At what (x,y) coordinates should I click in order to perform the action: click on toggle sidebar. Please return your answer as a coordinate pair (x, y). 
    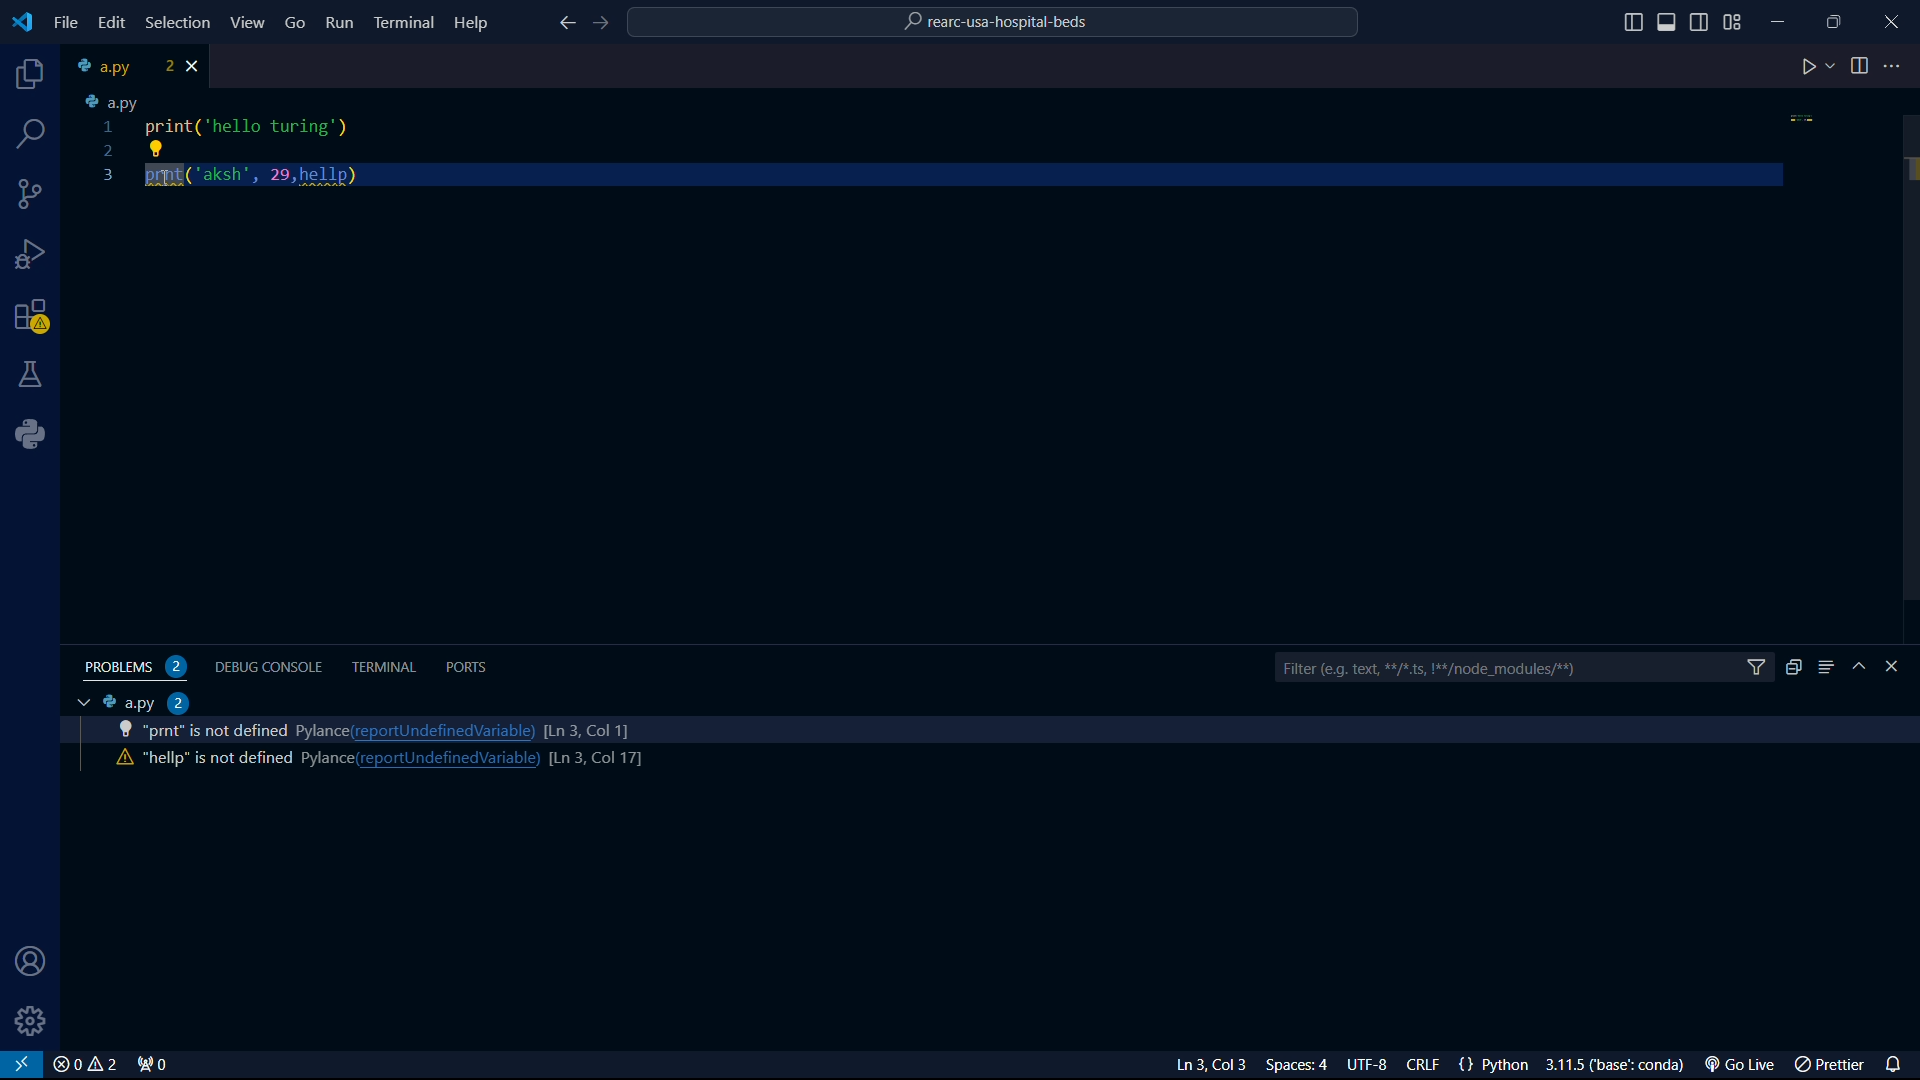
    Looking at the image, I should click on (1701, 20).